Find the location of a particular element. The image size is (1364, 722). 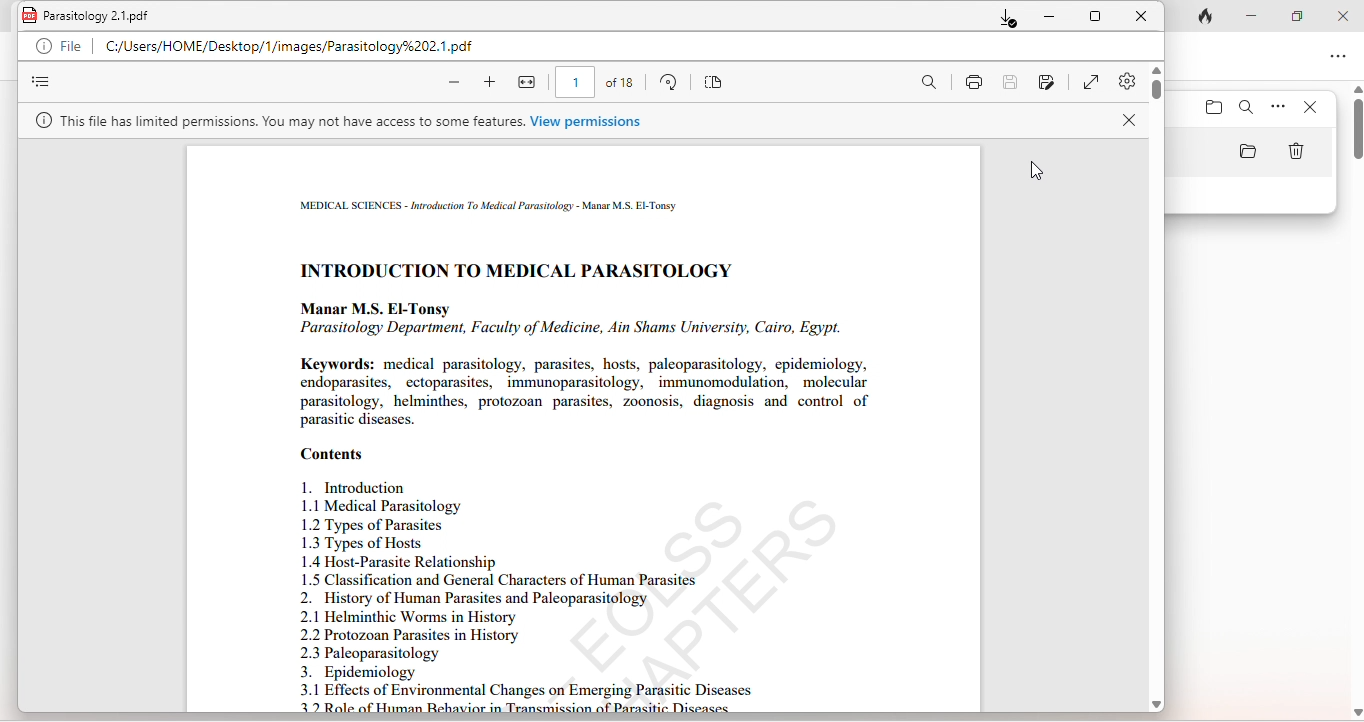

minimize is located at coordinates (1046, 17).